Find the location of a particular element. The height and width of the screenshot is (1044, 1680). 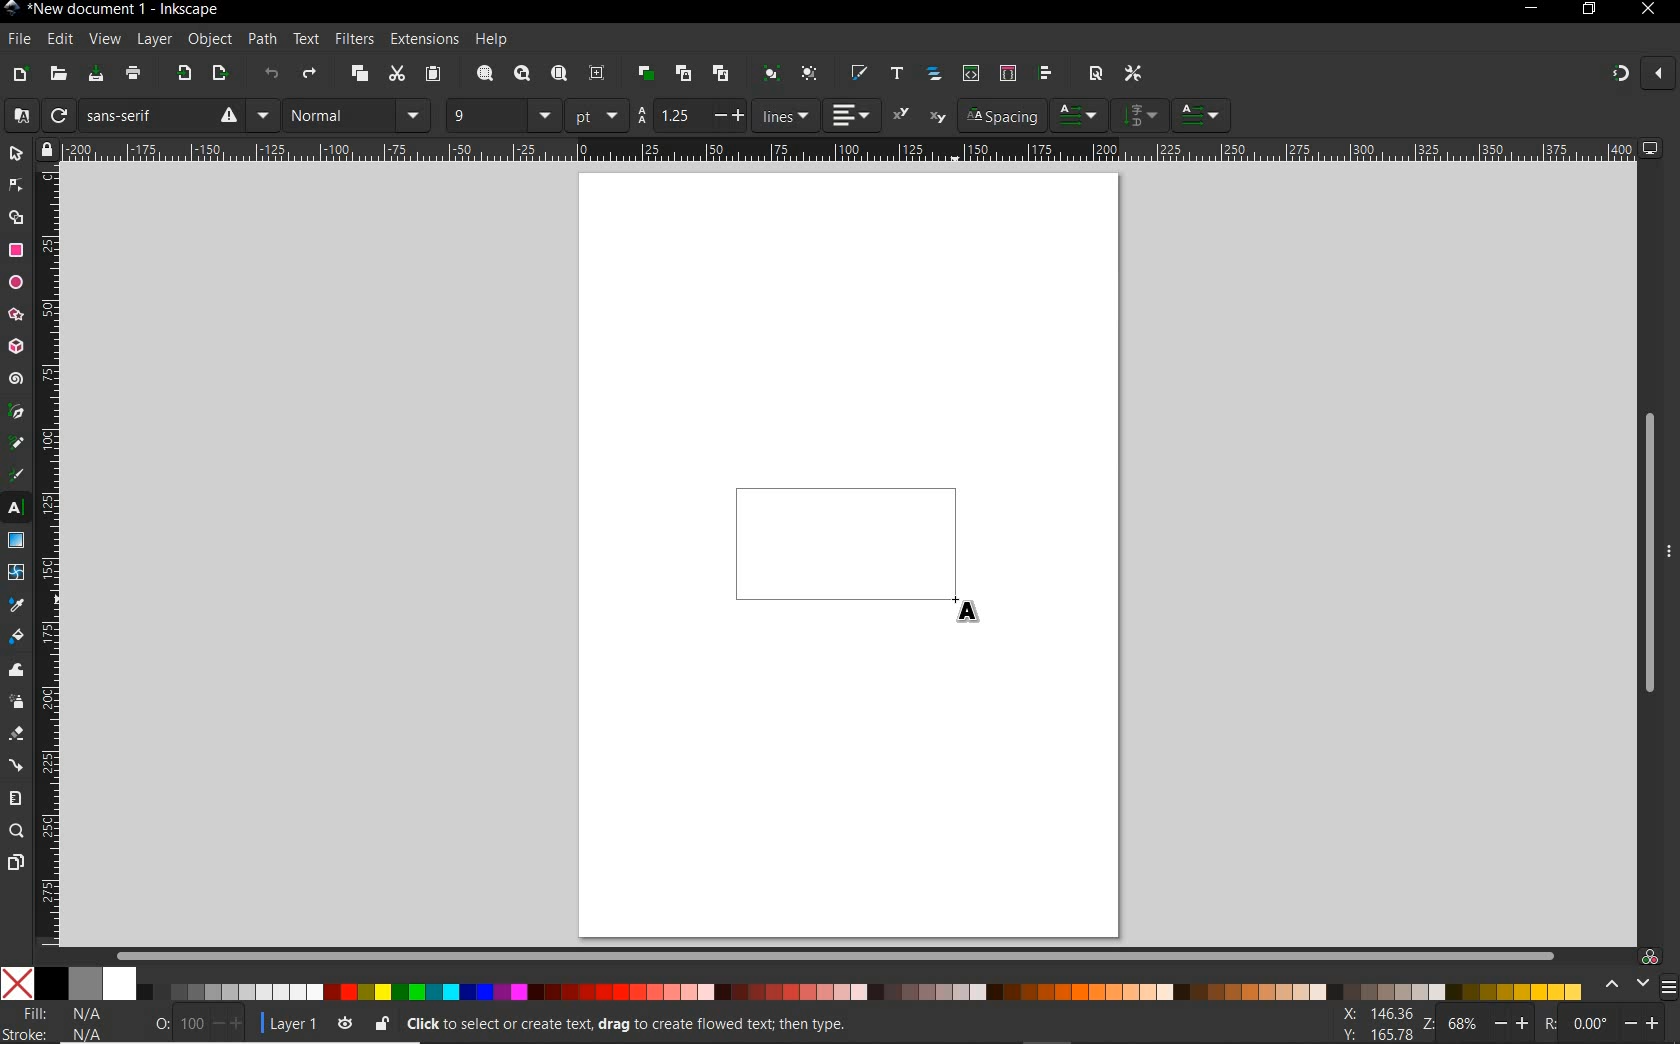

open objects is located at coordinates (936, 75).